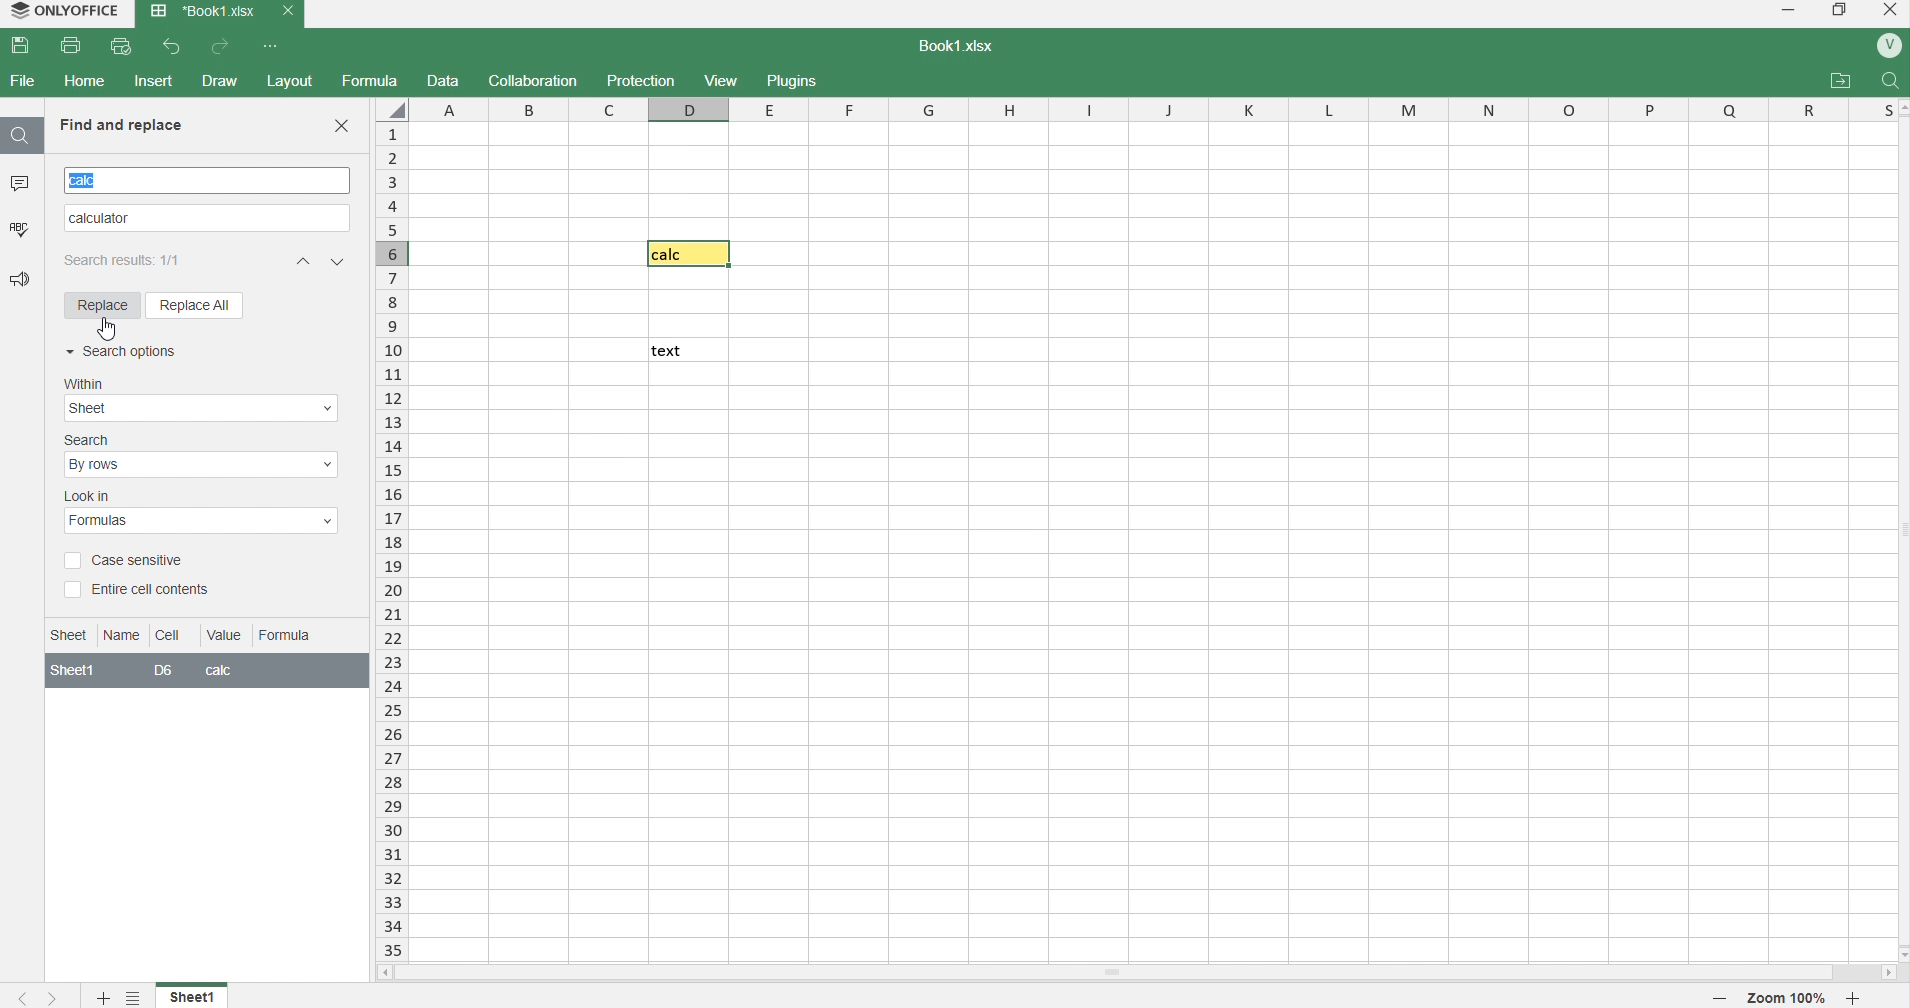 The height and width of the screenshot is (1008, 1910). What do you see at coordinates (205, 179) in the screenshot?
I see `searched text calc` at bounding box center [205, 179].